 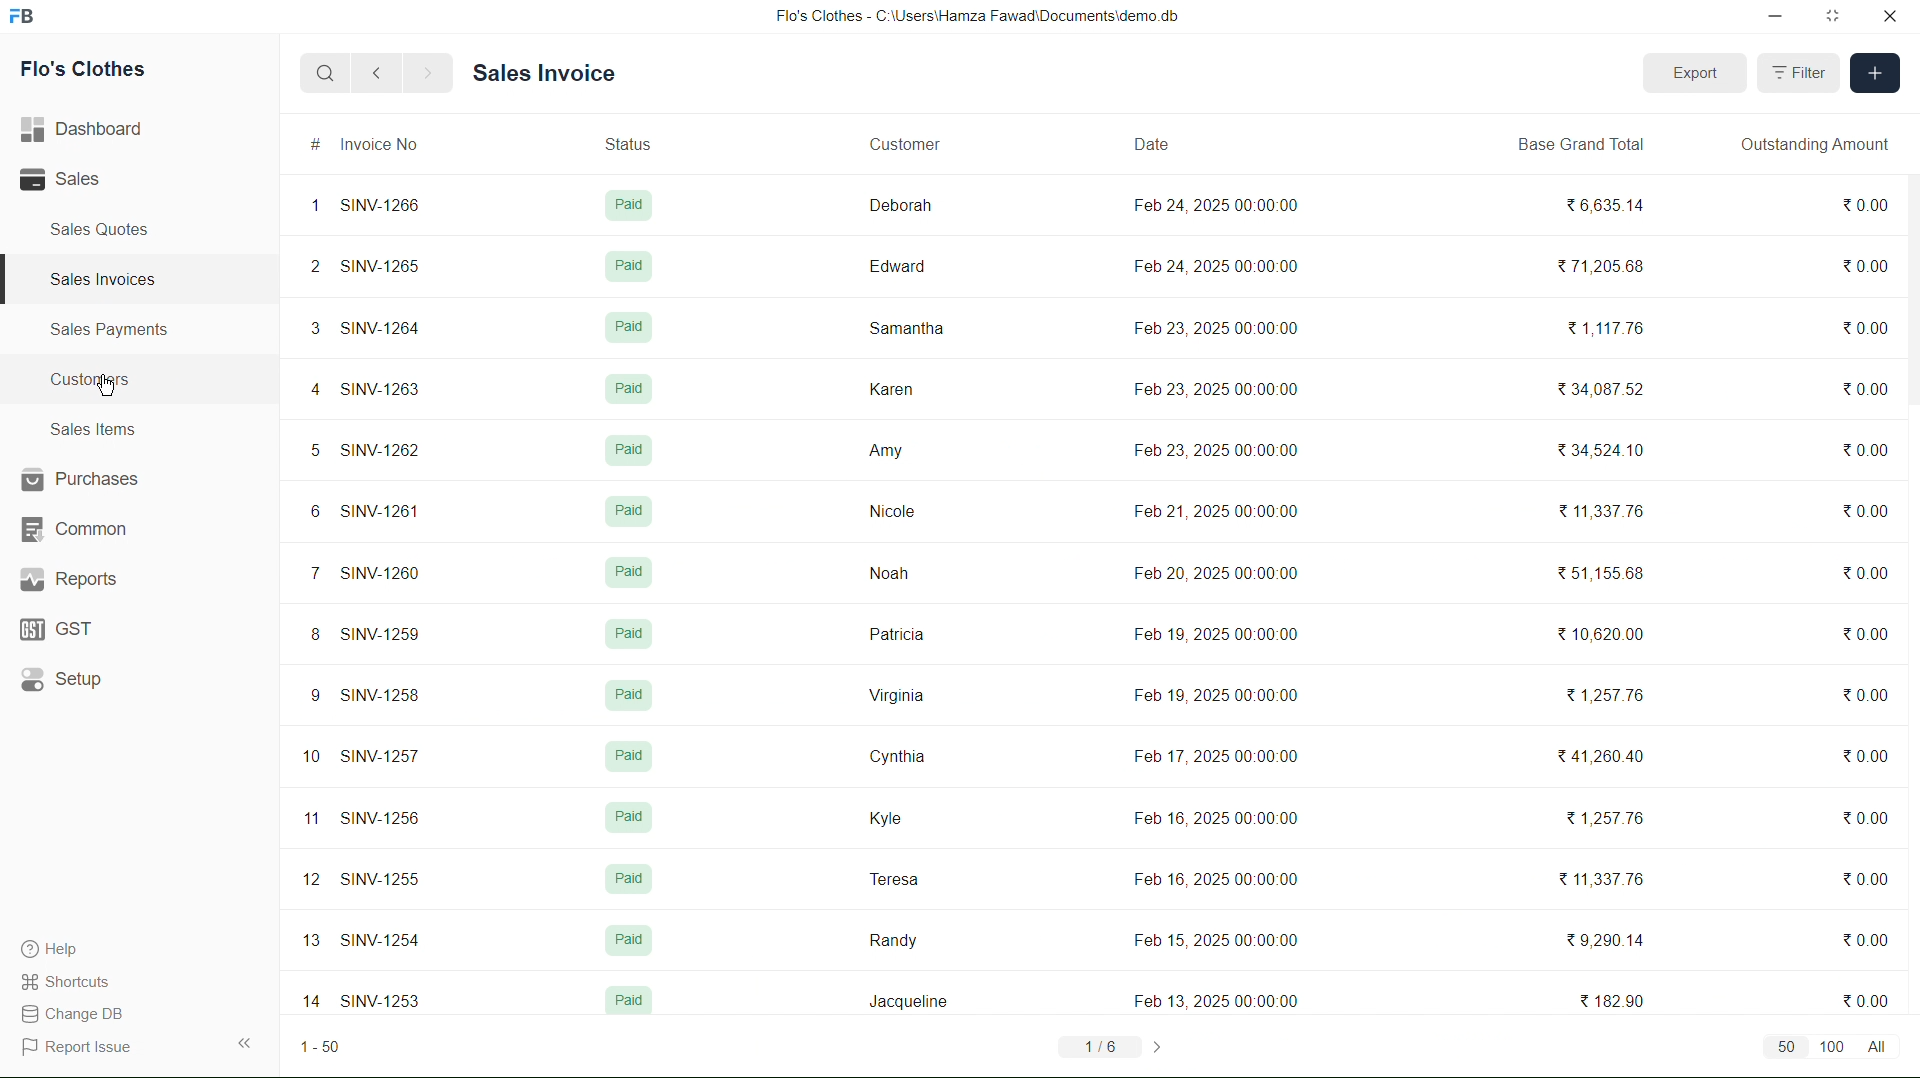 I want to click on Paid, so click(x=627, y=202).